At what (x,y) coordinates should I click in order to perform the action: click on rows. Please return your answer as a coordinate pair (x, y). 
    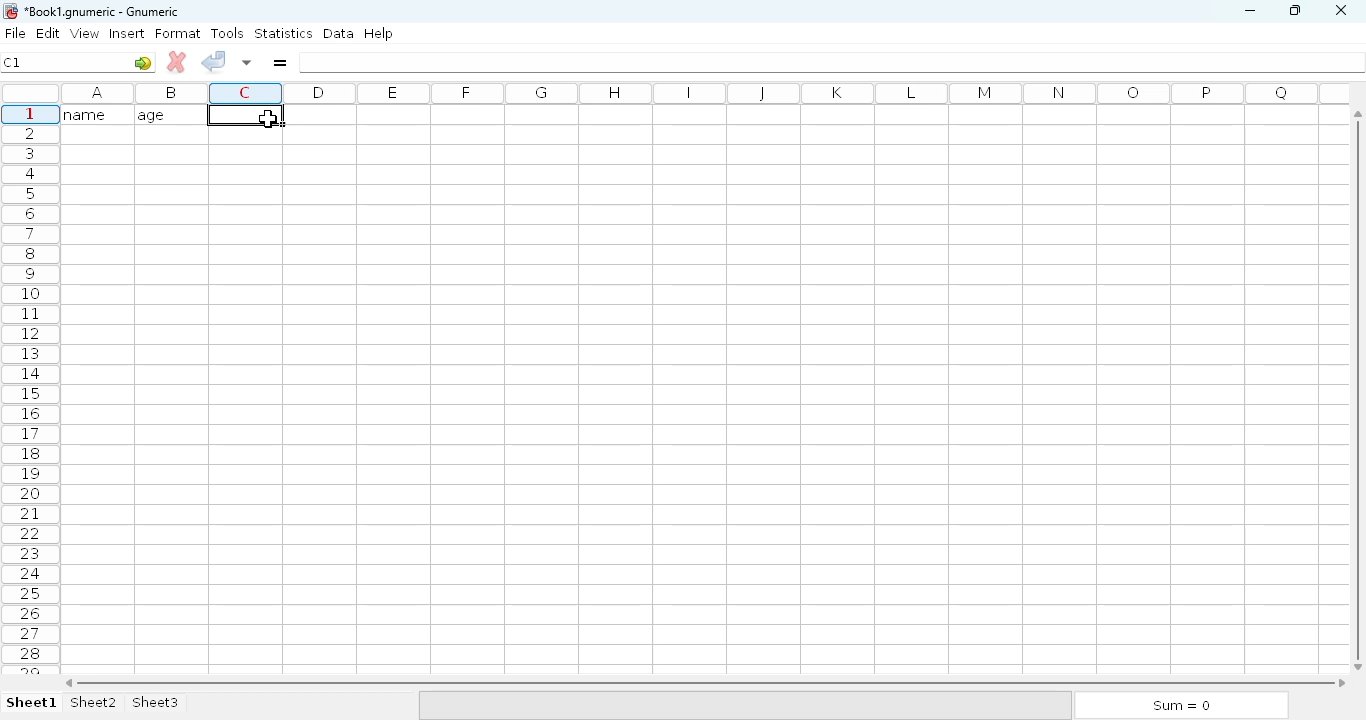
    Looking at the image, I should click on (30, 389).